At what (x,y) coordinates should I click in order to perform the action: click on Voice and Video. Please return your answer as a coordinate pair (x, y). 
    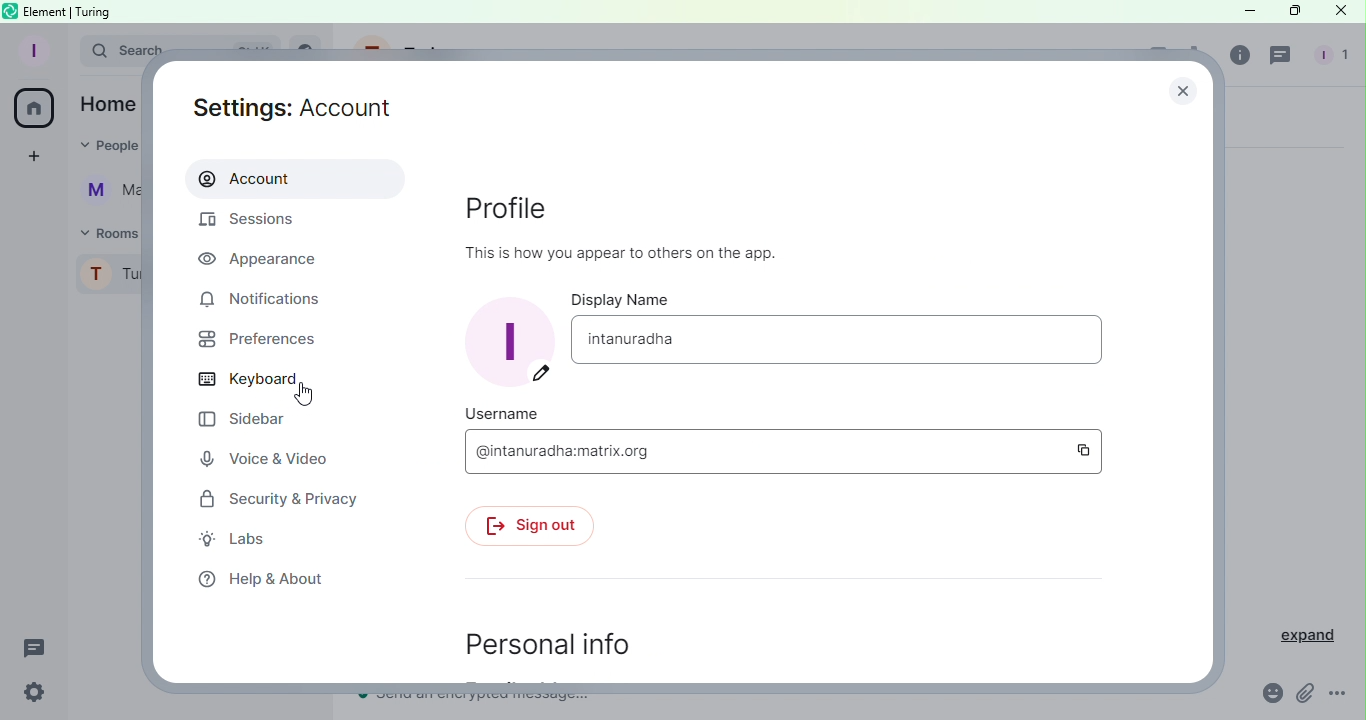
    Looking at the image, I should click on (263, 458).